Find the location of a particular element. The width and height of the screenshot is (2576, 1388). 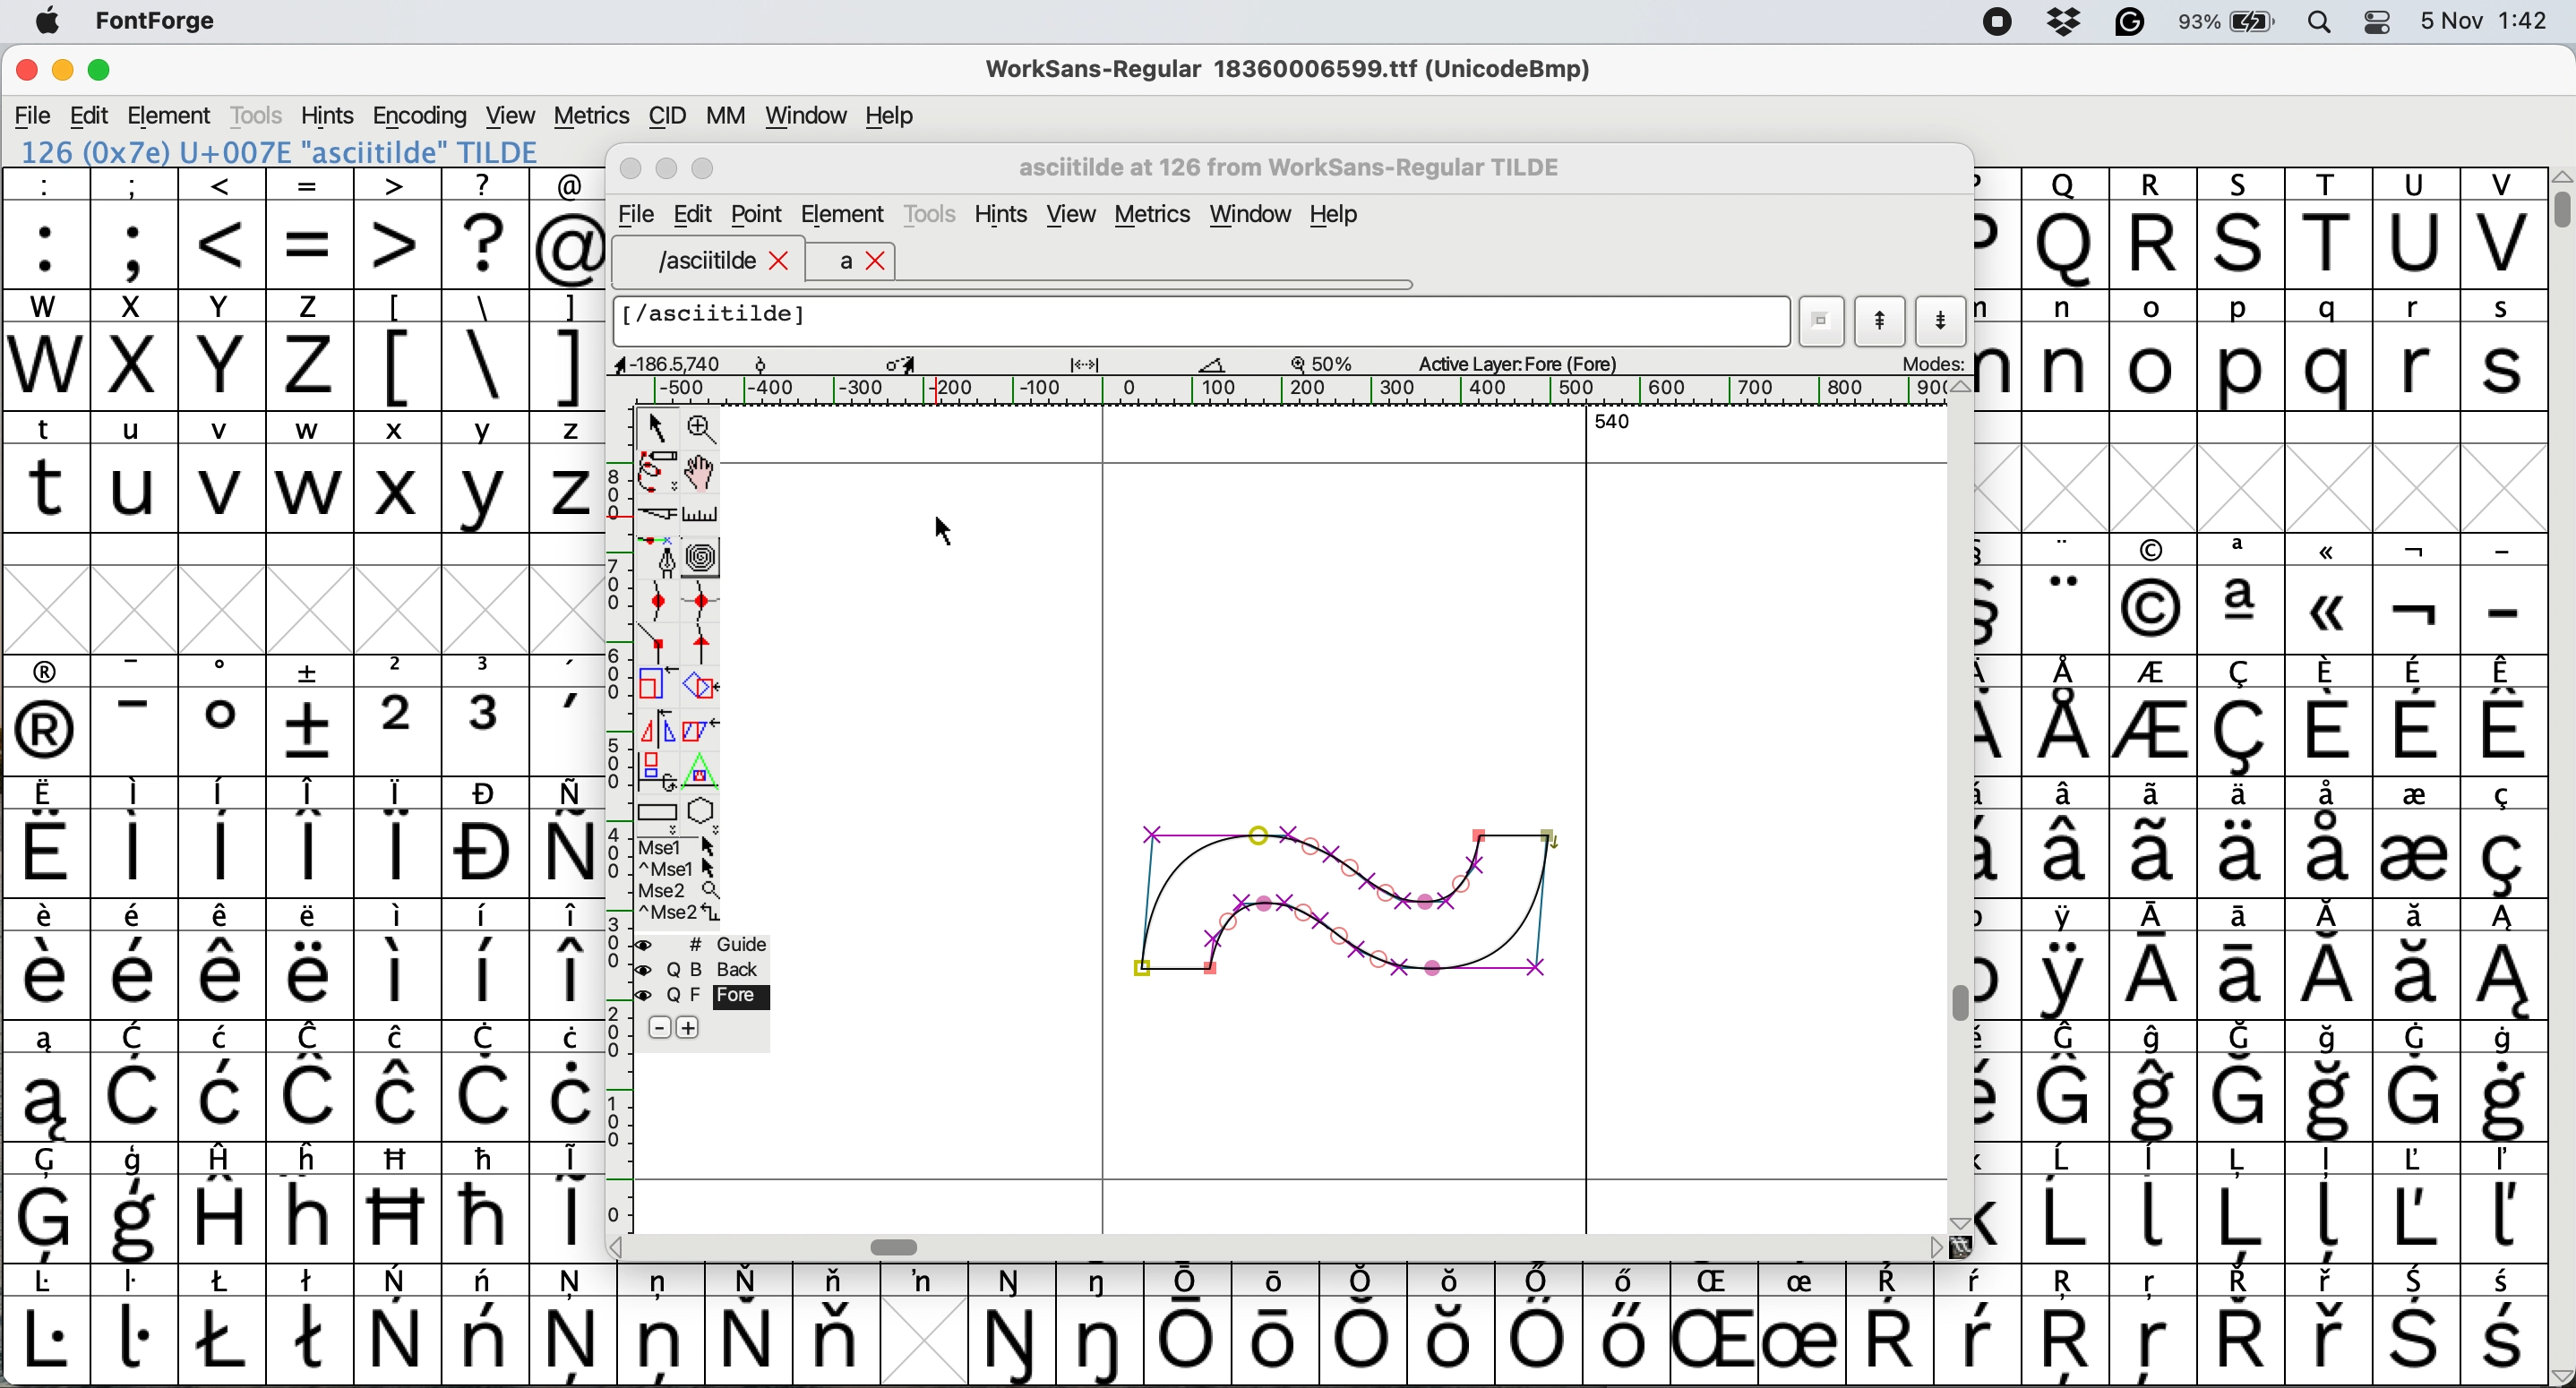

Rectangle or box is located at coordinates (657, 812).